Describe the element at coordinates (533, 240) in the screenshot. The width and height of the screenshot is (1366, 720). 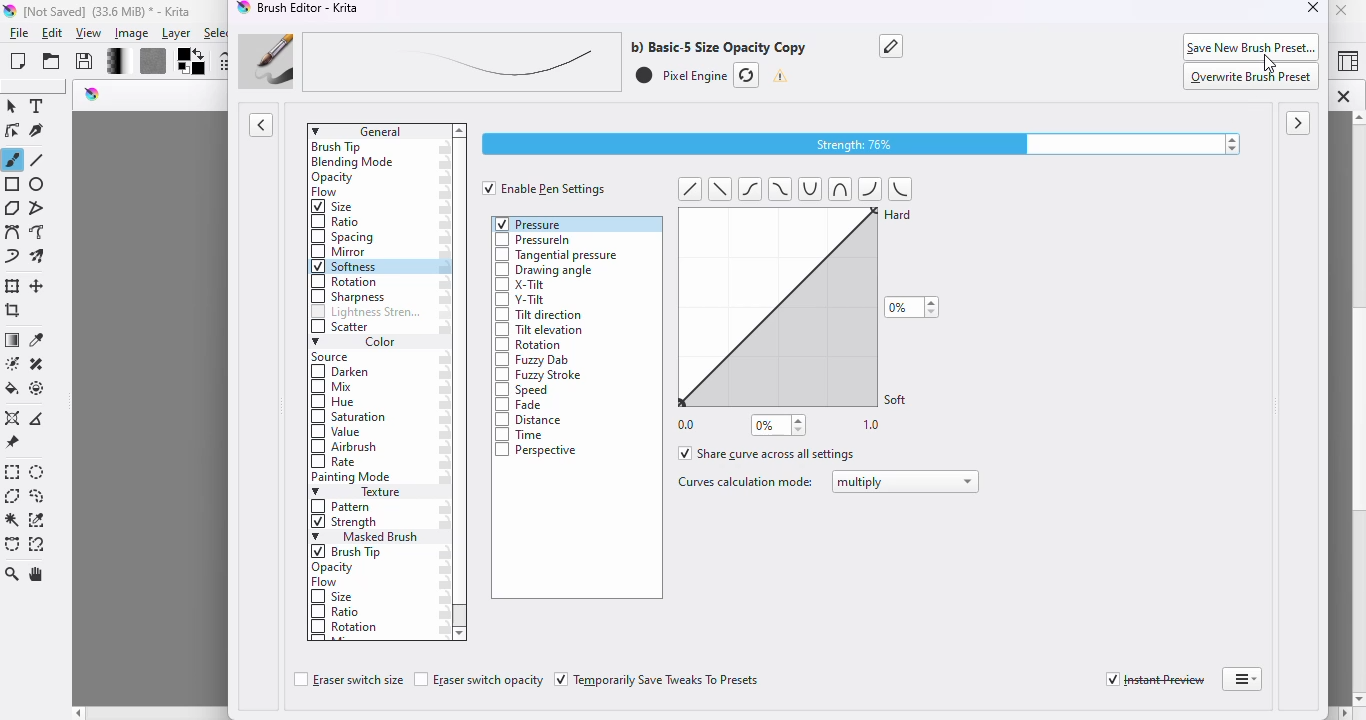
I see `pressureIn` at that location.